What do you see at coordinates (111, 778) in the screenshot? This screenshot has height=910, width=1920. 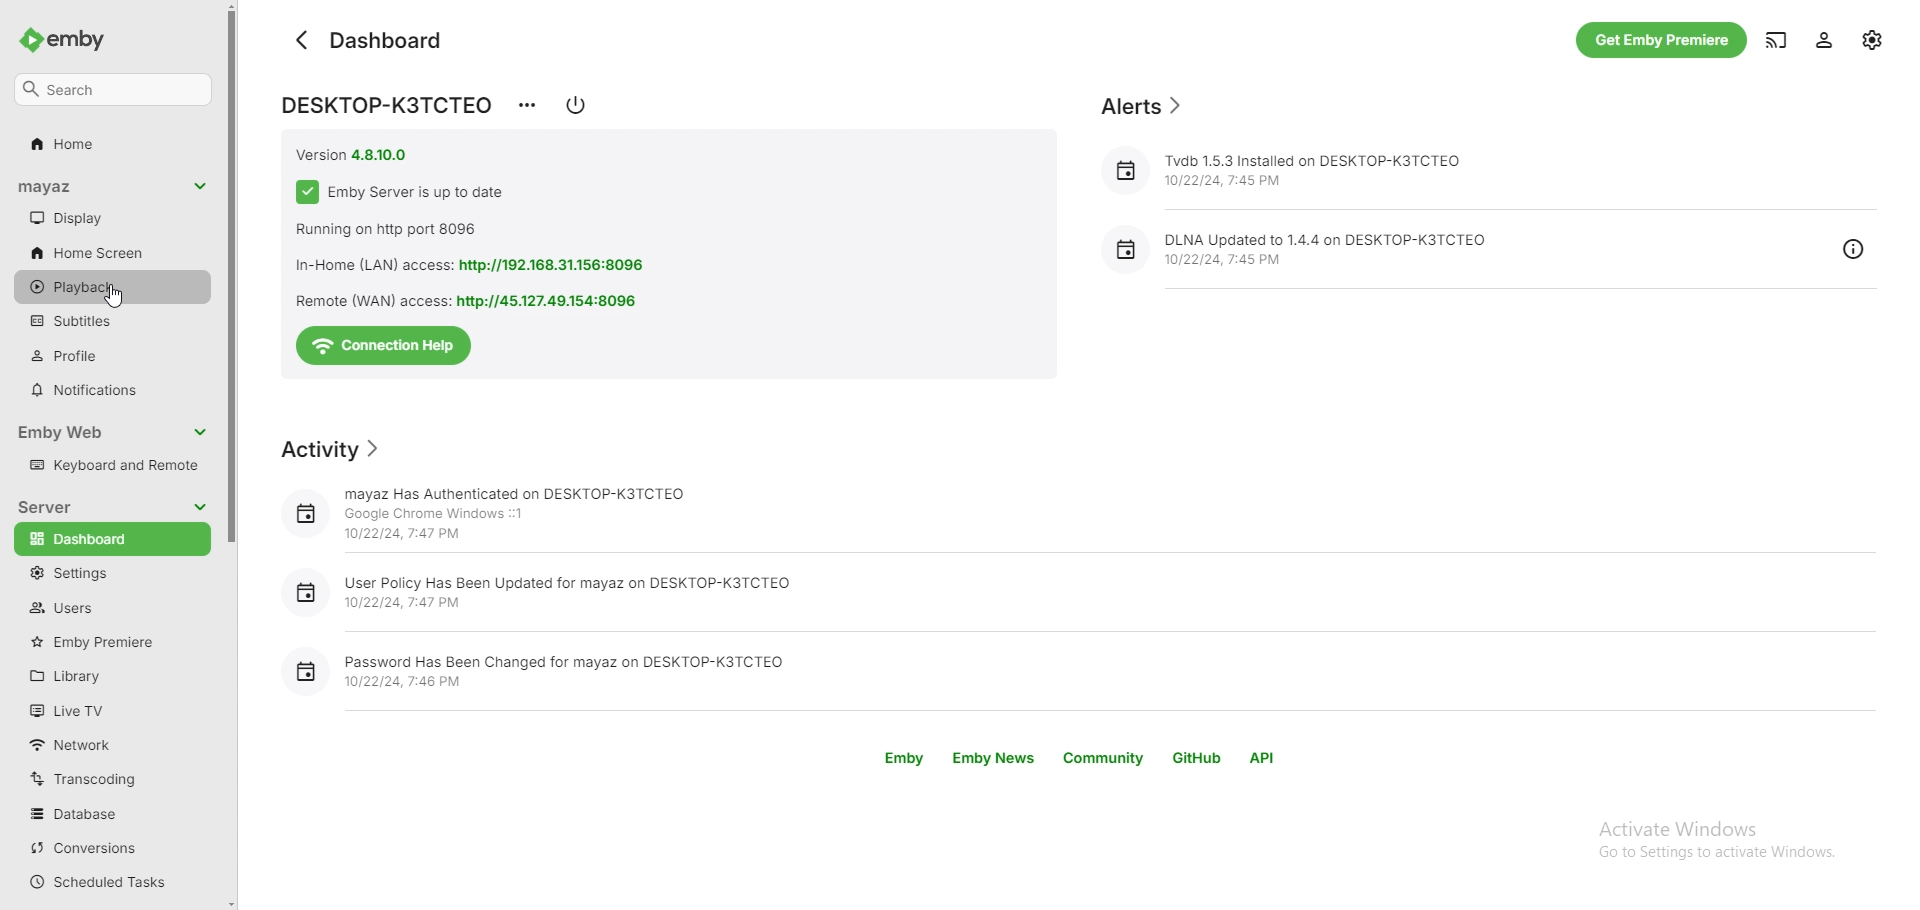 I see `transcoding` at bounding box center [111, 778].